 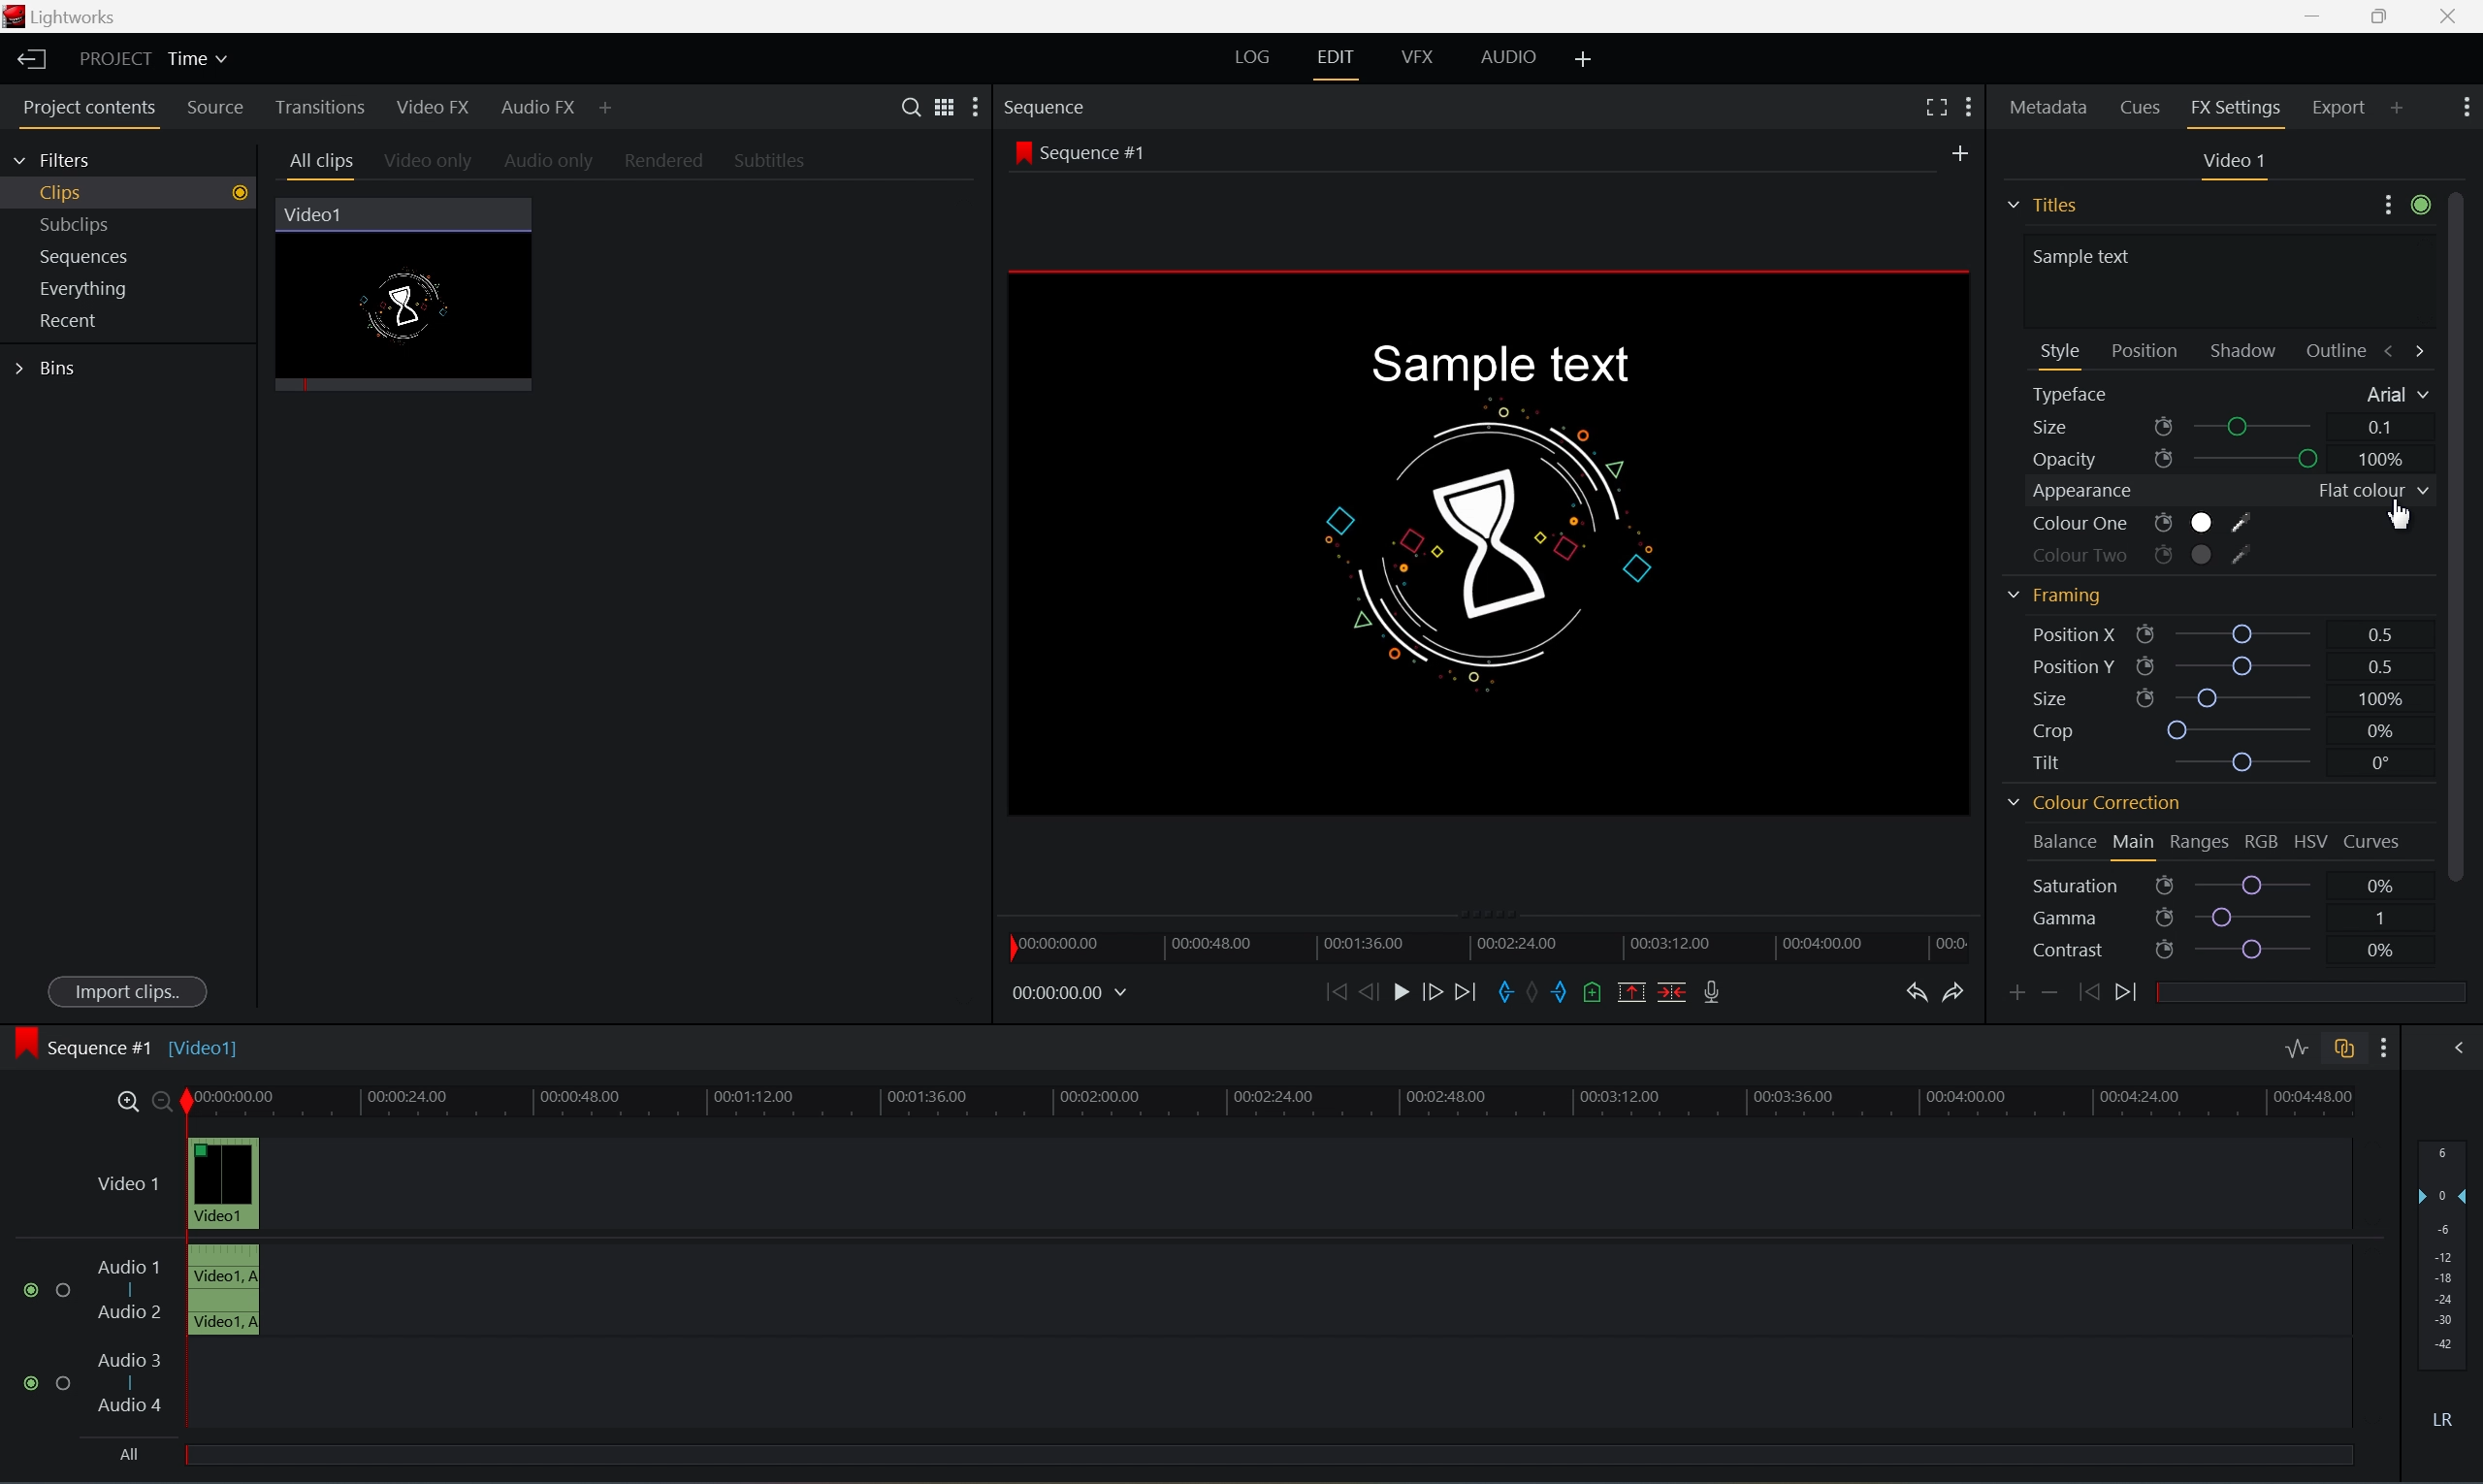 I want to click on Rendered, so click(x=670, y=162).